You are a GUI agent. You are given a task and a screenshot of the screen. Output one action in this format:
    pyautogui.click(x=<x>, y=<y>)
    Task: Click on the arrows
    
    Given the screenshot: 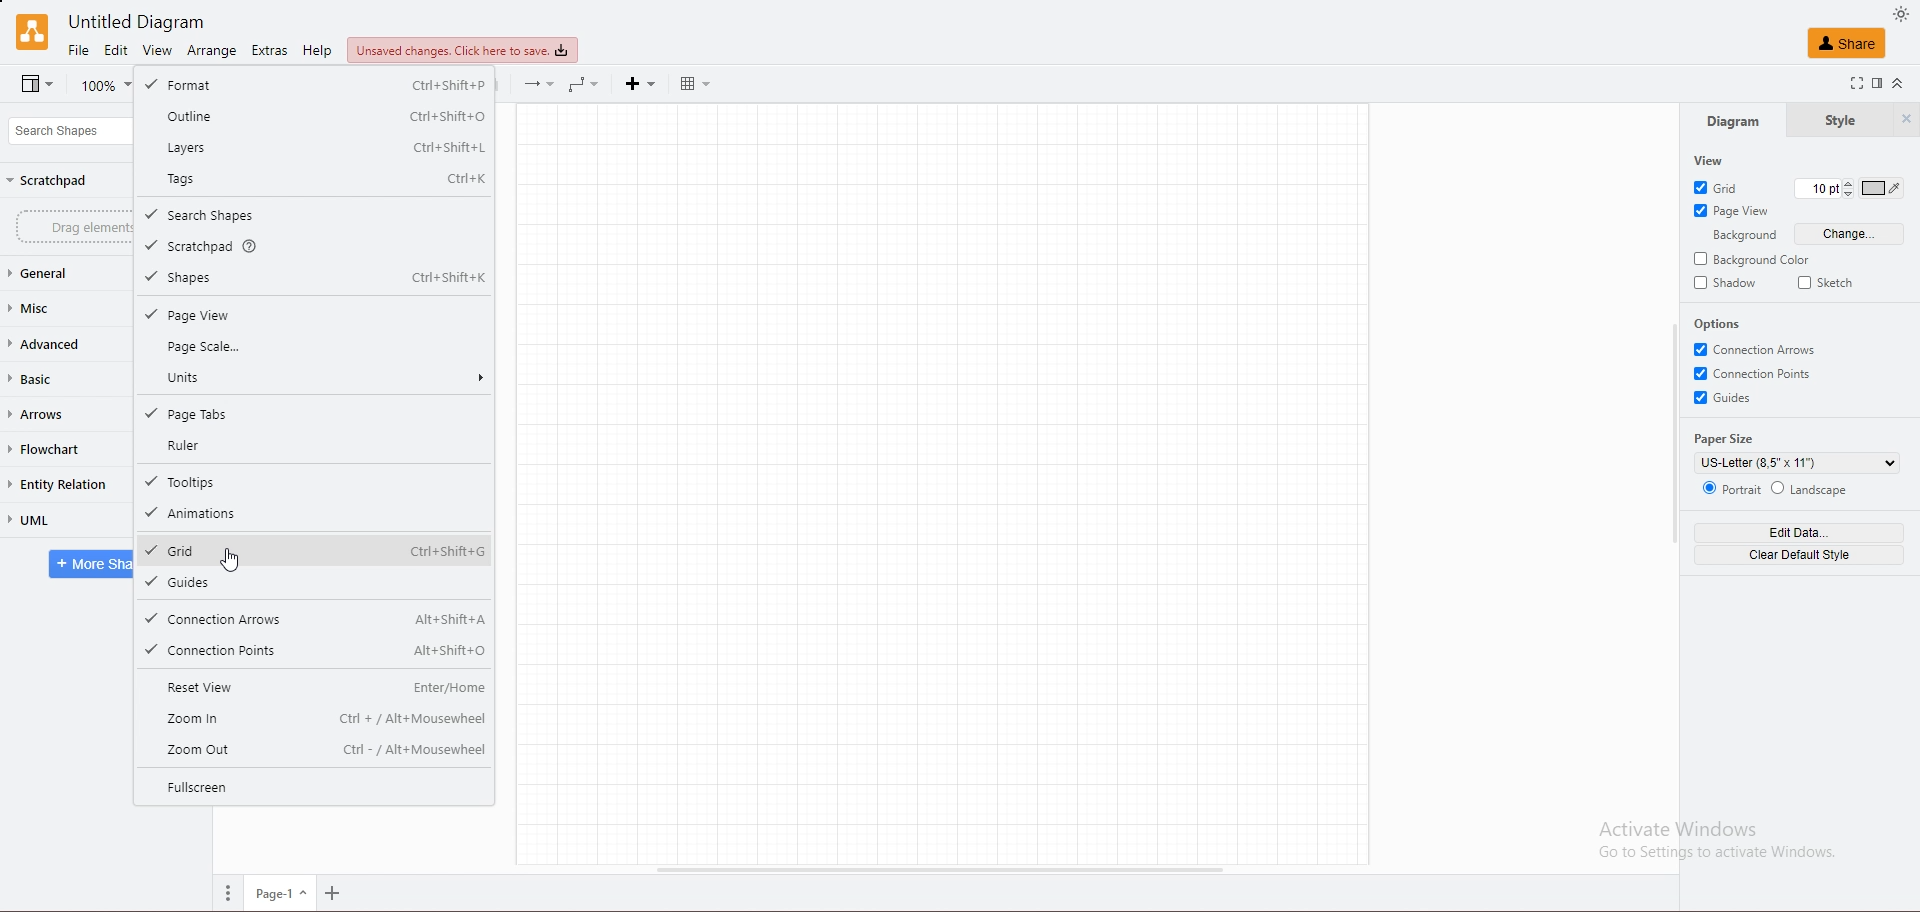 What is the action you would take?
    pyautogui.click(x=64, y=413)
    